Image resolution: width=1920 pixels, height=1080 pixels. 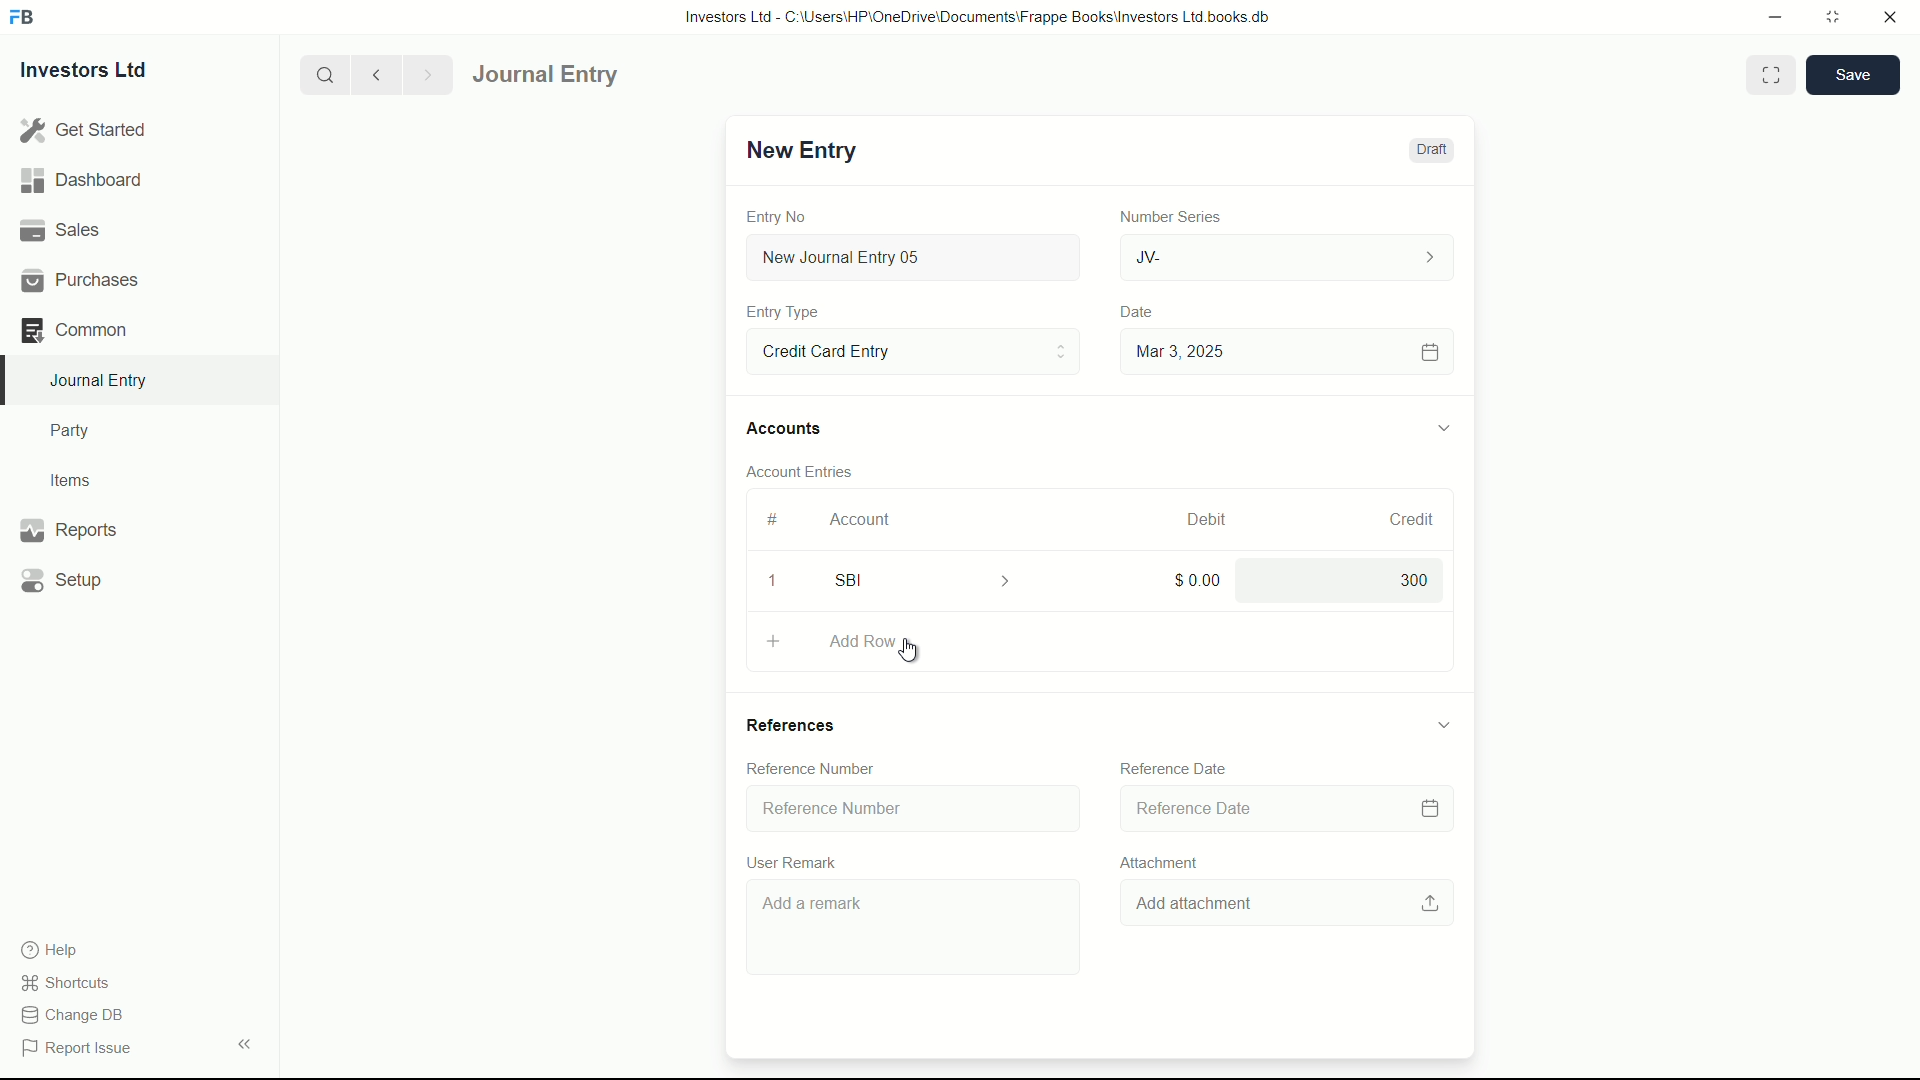 What do you see at coordinates (911, 350) in the screenshot?
I see `Entry Type` at bounding box center [911, 350].